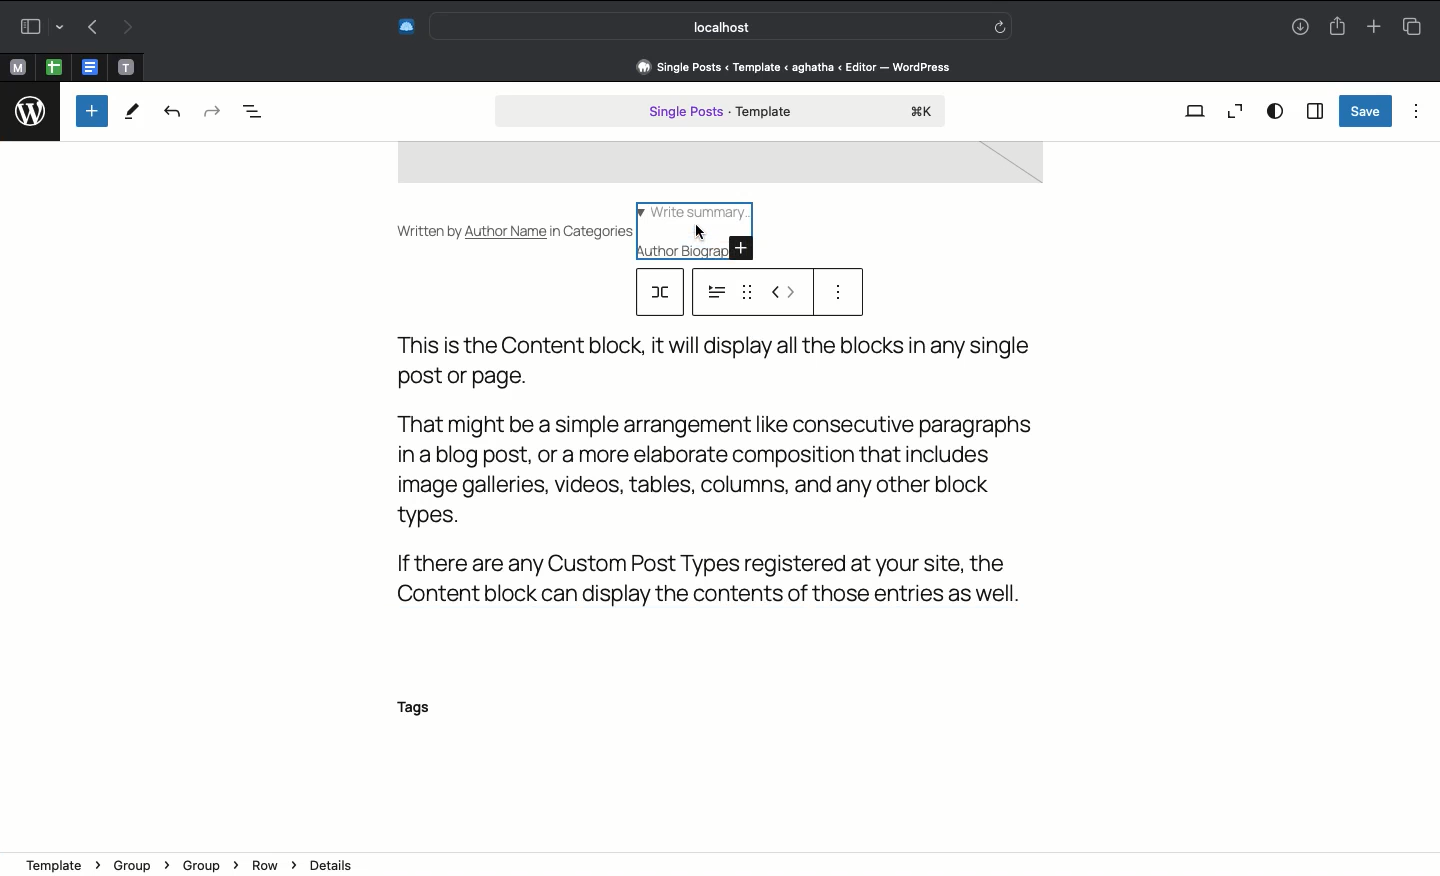 Image resolution: width=1440 pixels, height=876 pixels. Describe the element at coordinates (272, 865) in the screenshot. I see `Row` at that location.